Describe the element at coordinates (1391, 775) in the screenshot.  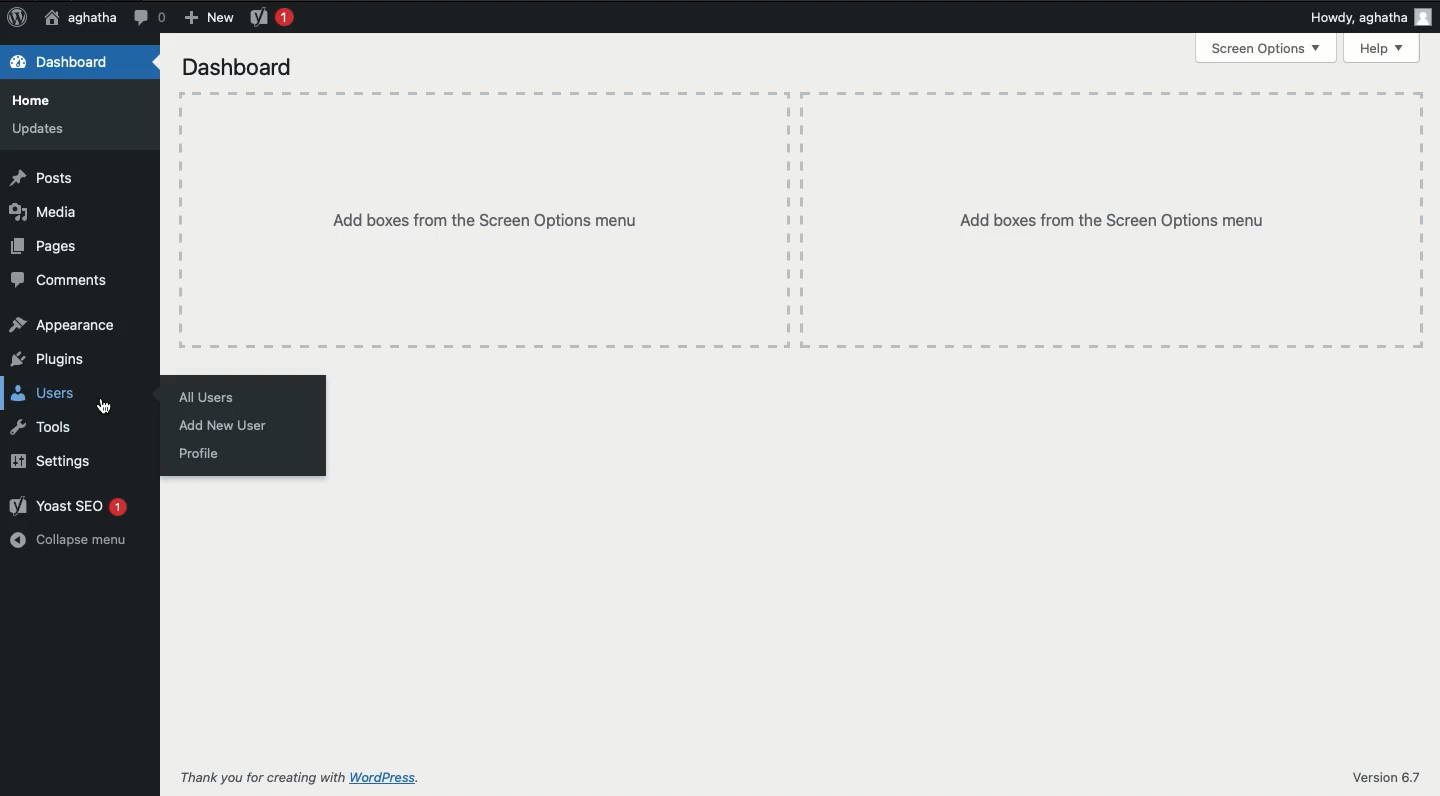
I see `Version 6.7` at that location.